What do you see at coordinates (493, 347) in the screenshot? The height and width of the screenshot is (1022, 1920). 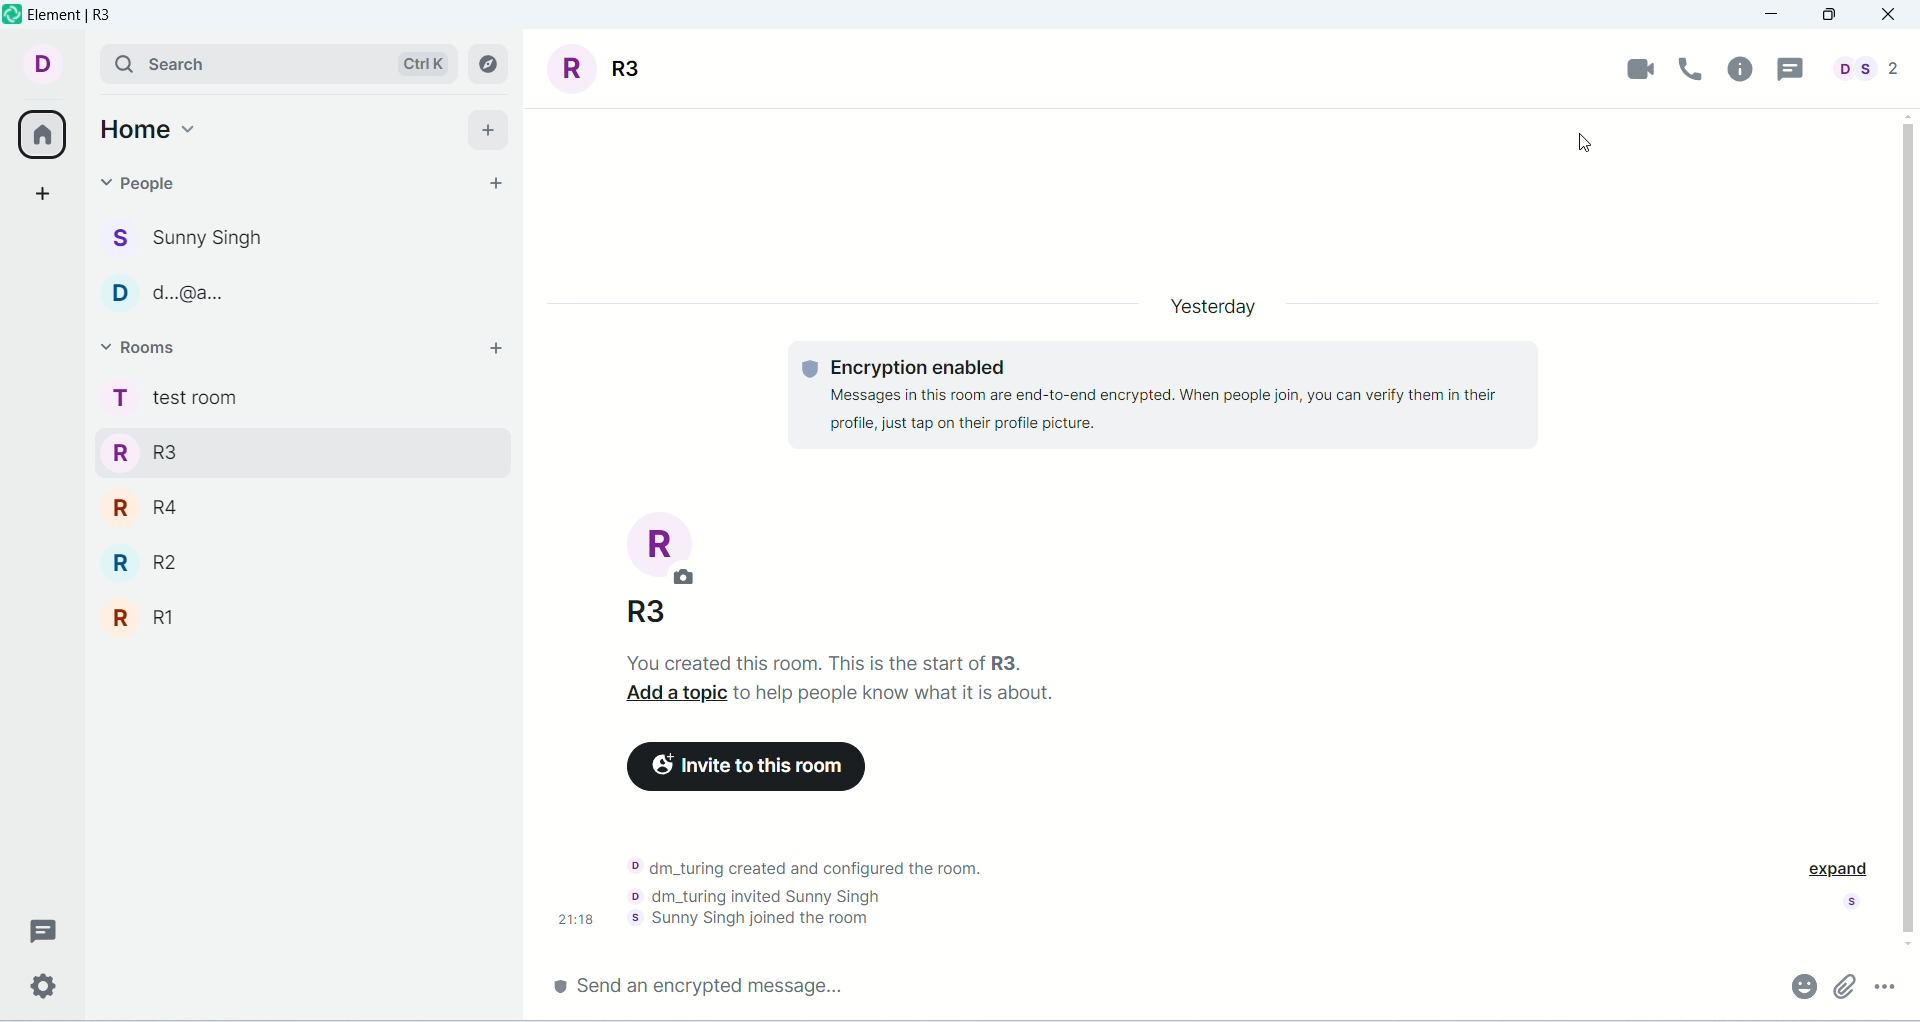 I see `add` at bounding box center [493, 347].